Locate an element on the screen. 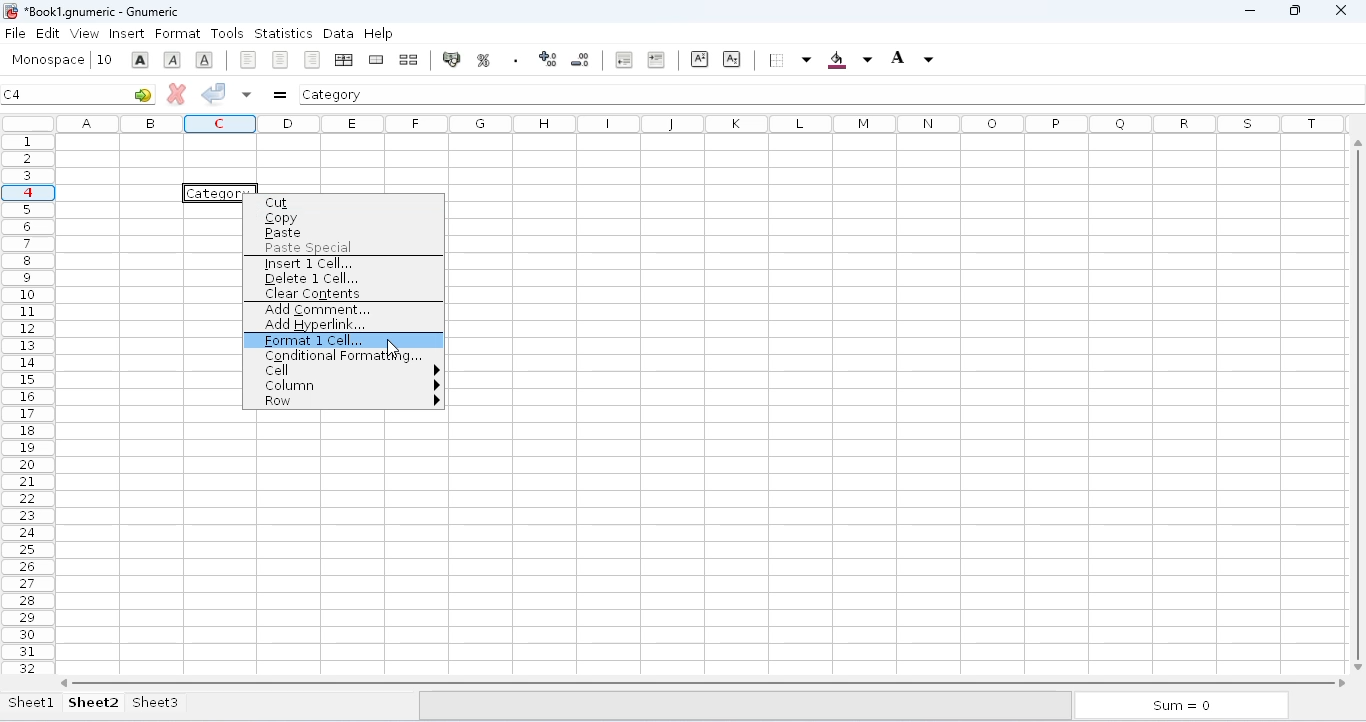  format is located at coordinates (178, 34).